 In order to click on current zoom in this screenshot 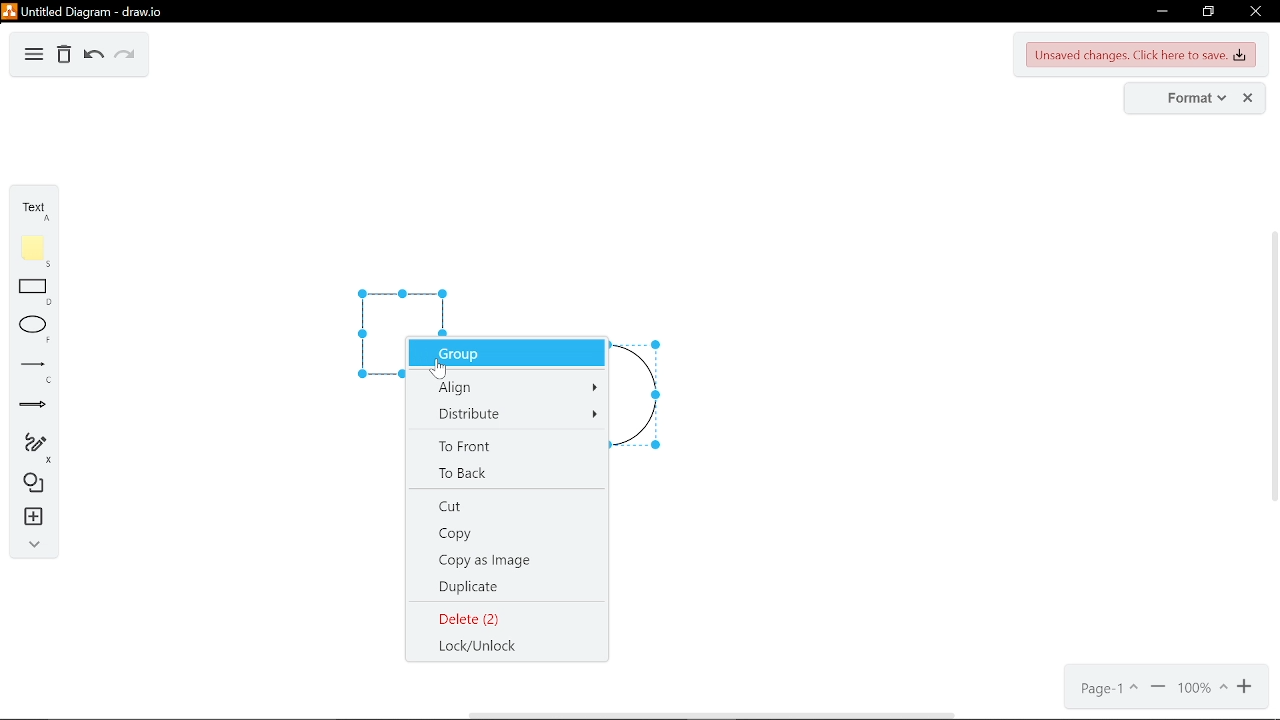, I will do `click(1202, 690)`.